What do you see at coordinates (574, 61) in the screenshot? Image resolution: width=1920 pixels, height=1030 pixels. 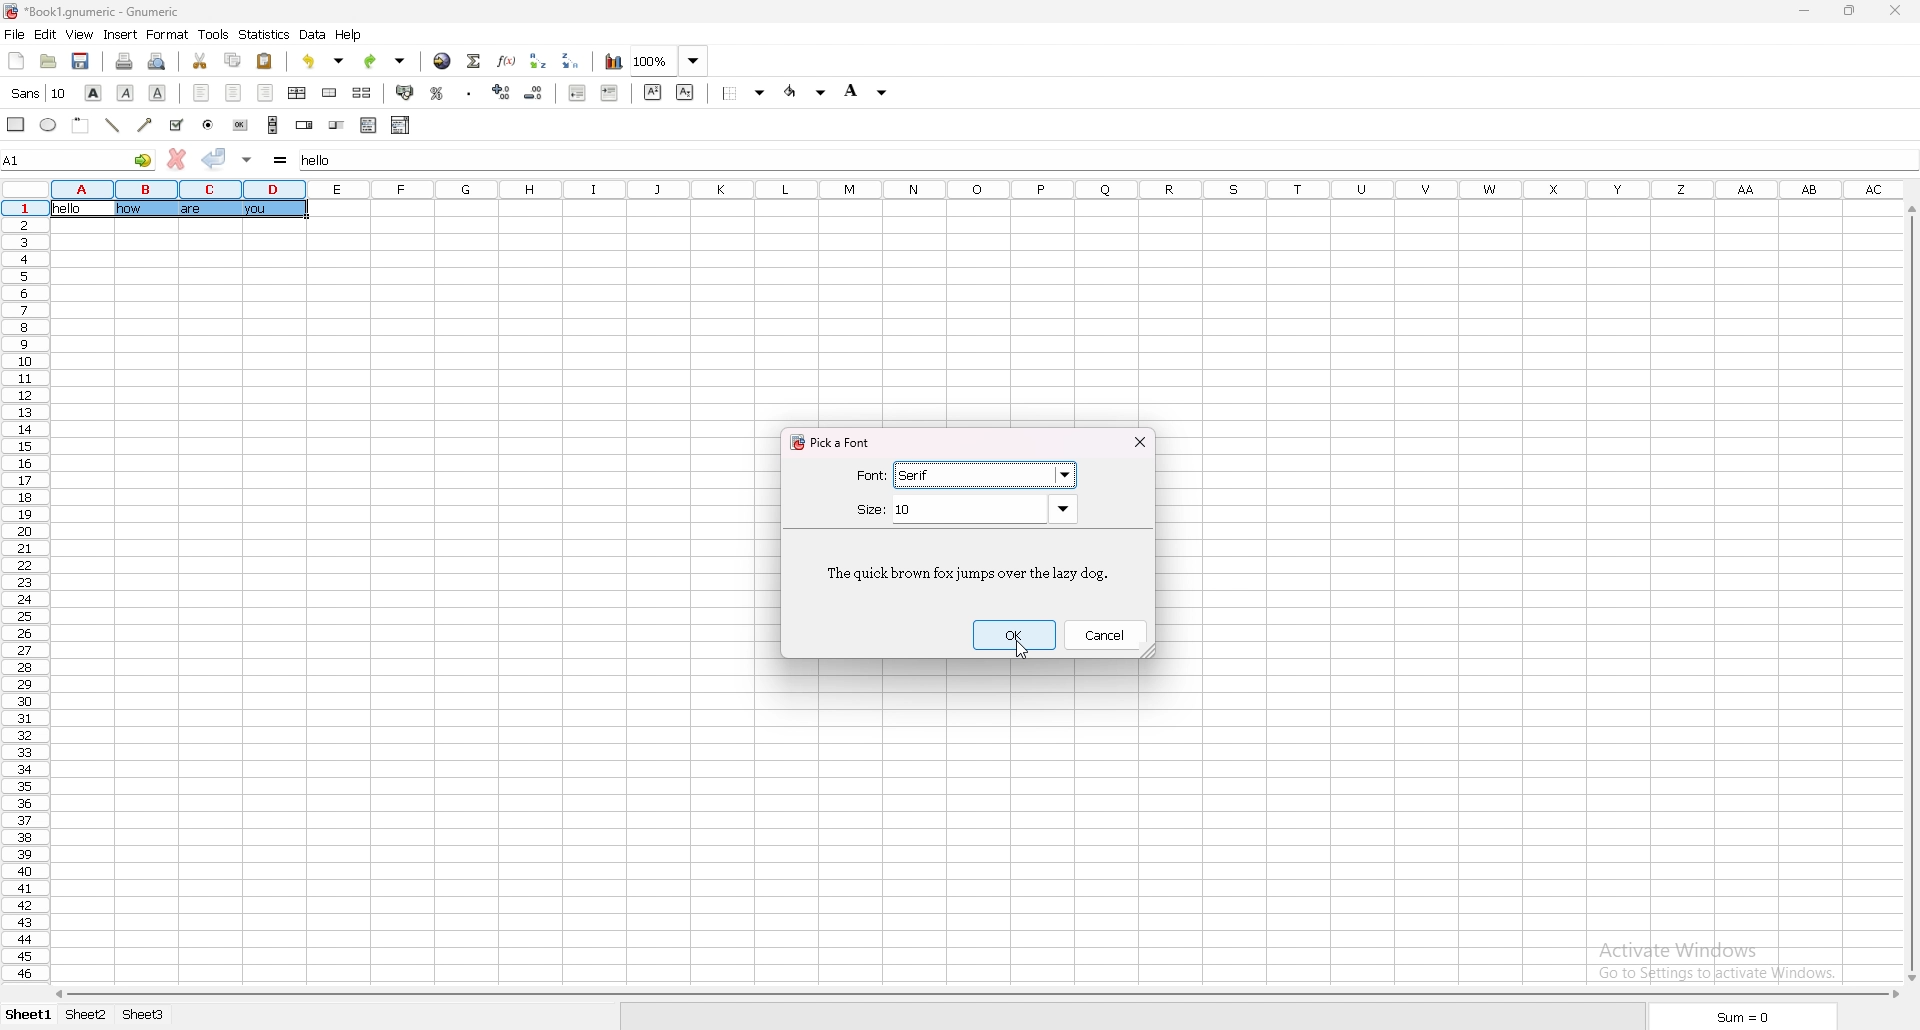 I see `sort descending` at bounding box center [574, 61].